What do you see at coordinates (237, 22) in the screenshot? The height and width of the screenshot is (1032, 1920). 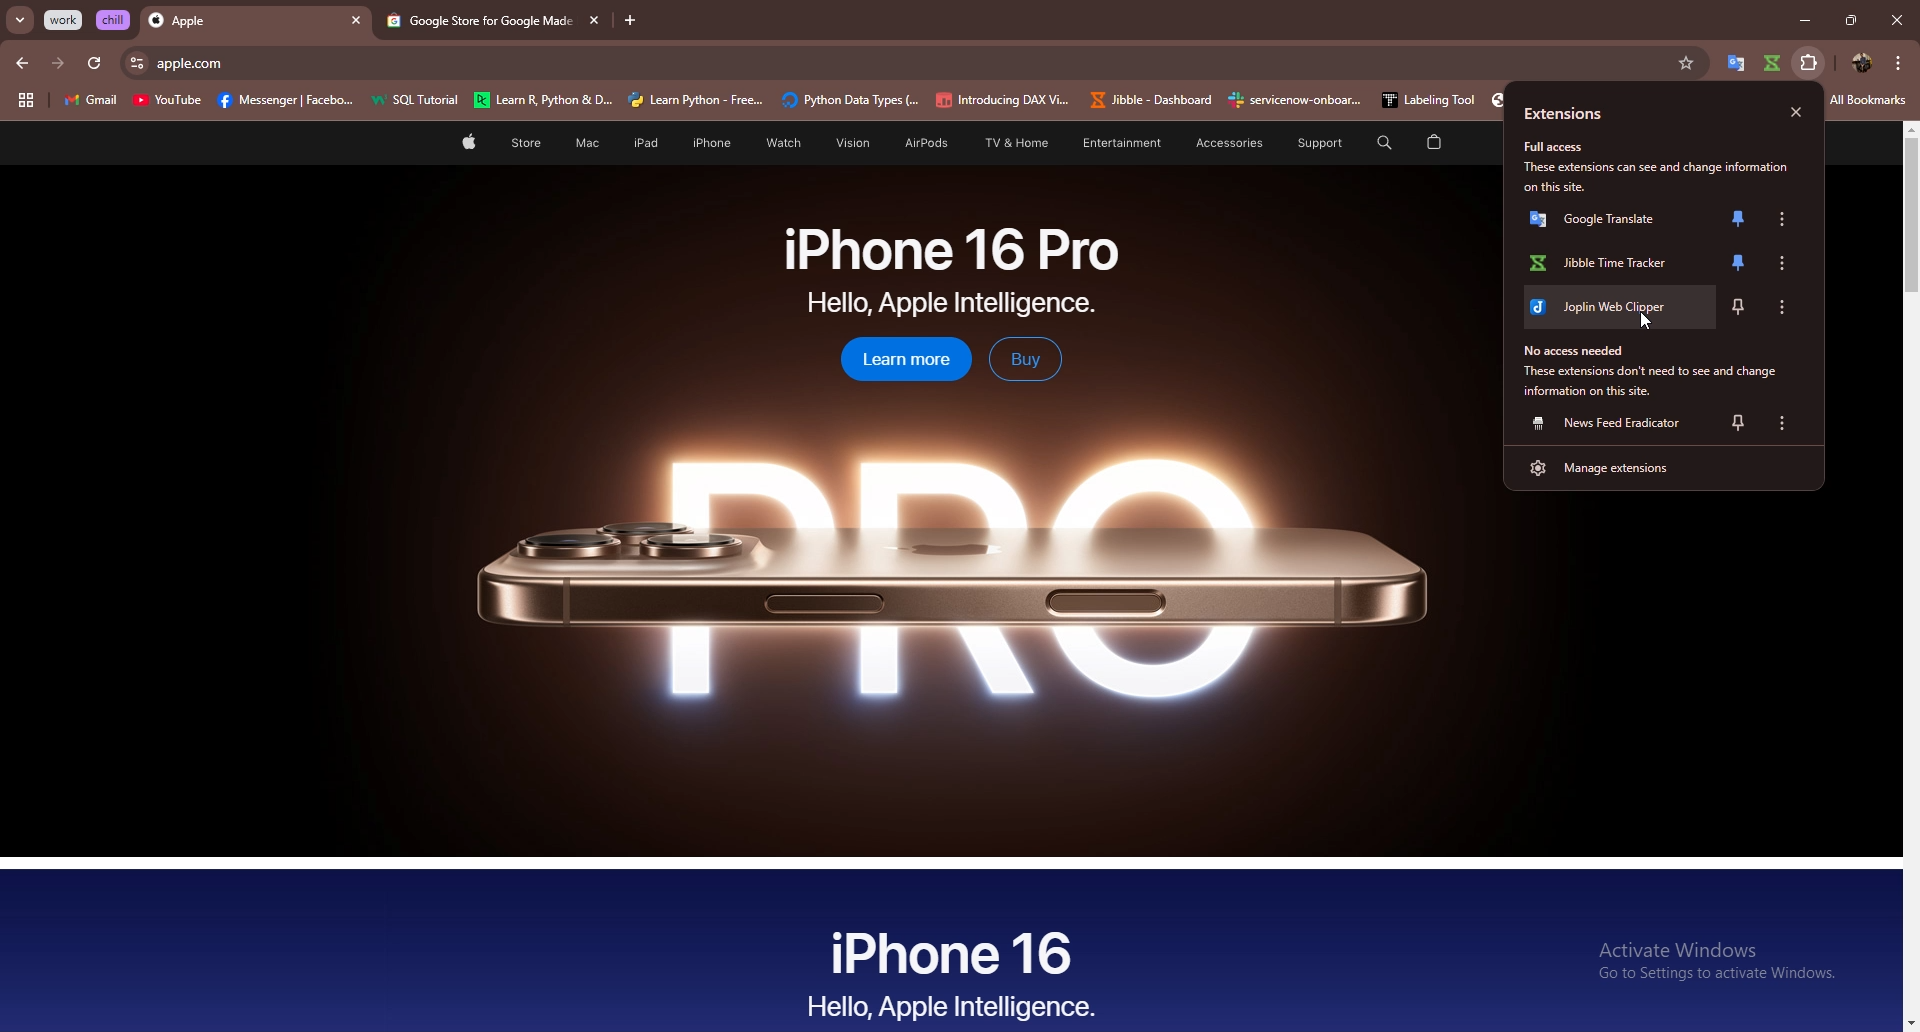 I see `Apple` at bounding box center [237, 22].